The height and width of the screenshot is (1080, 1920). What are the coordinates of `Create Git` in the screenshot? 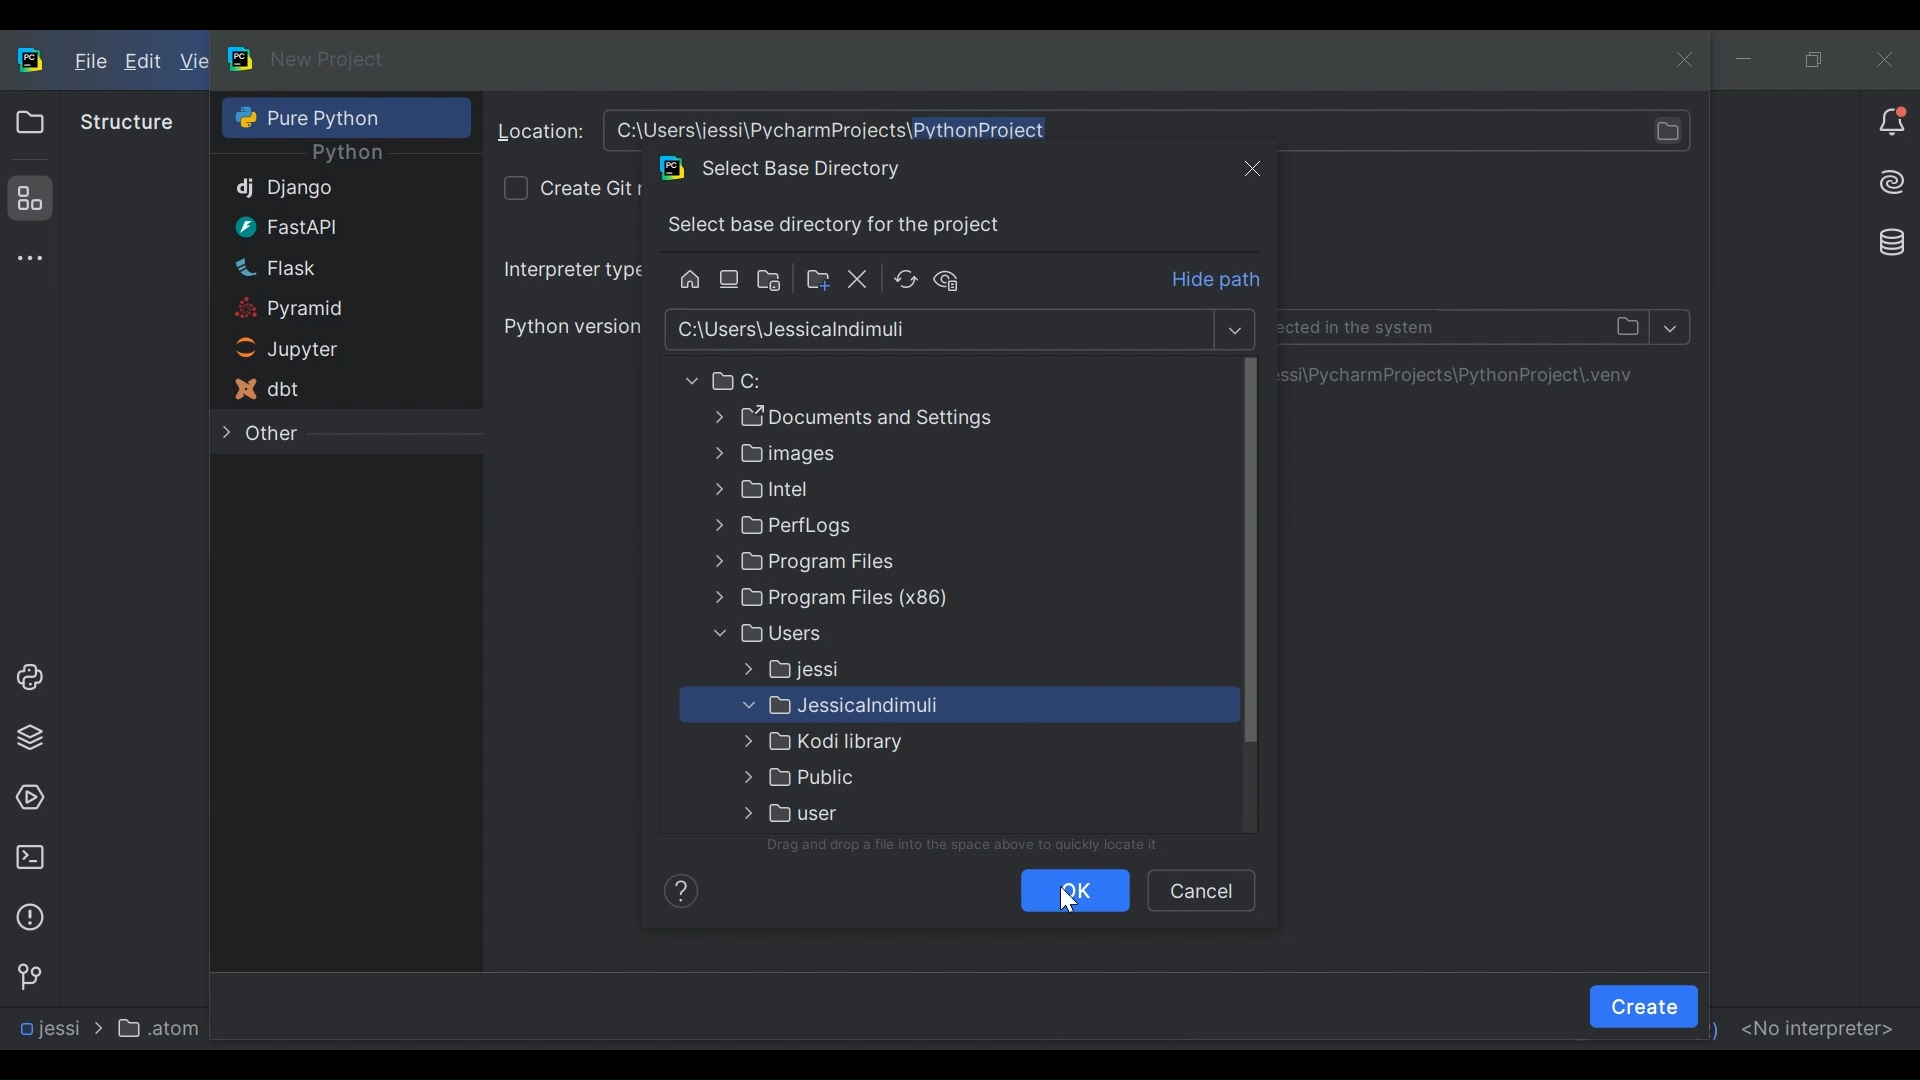 It's located at (590, 186).